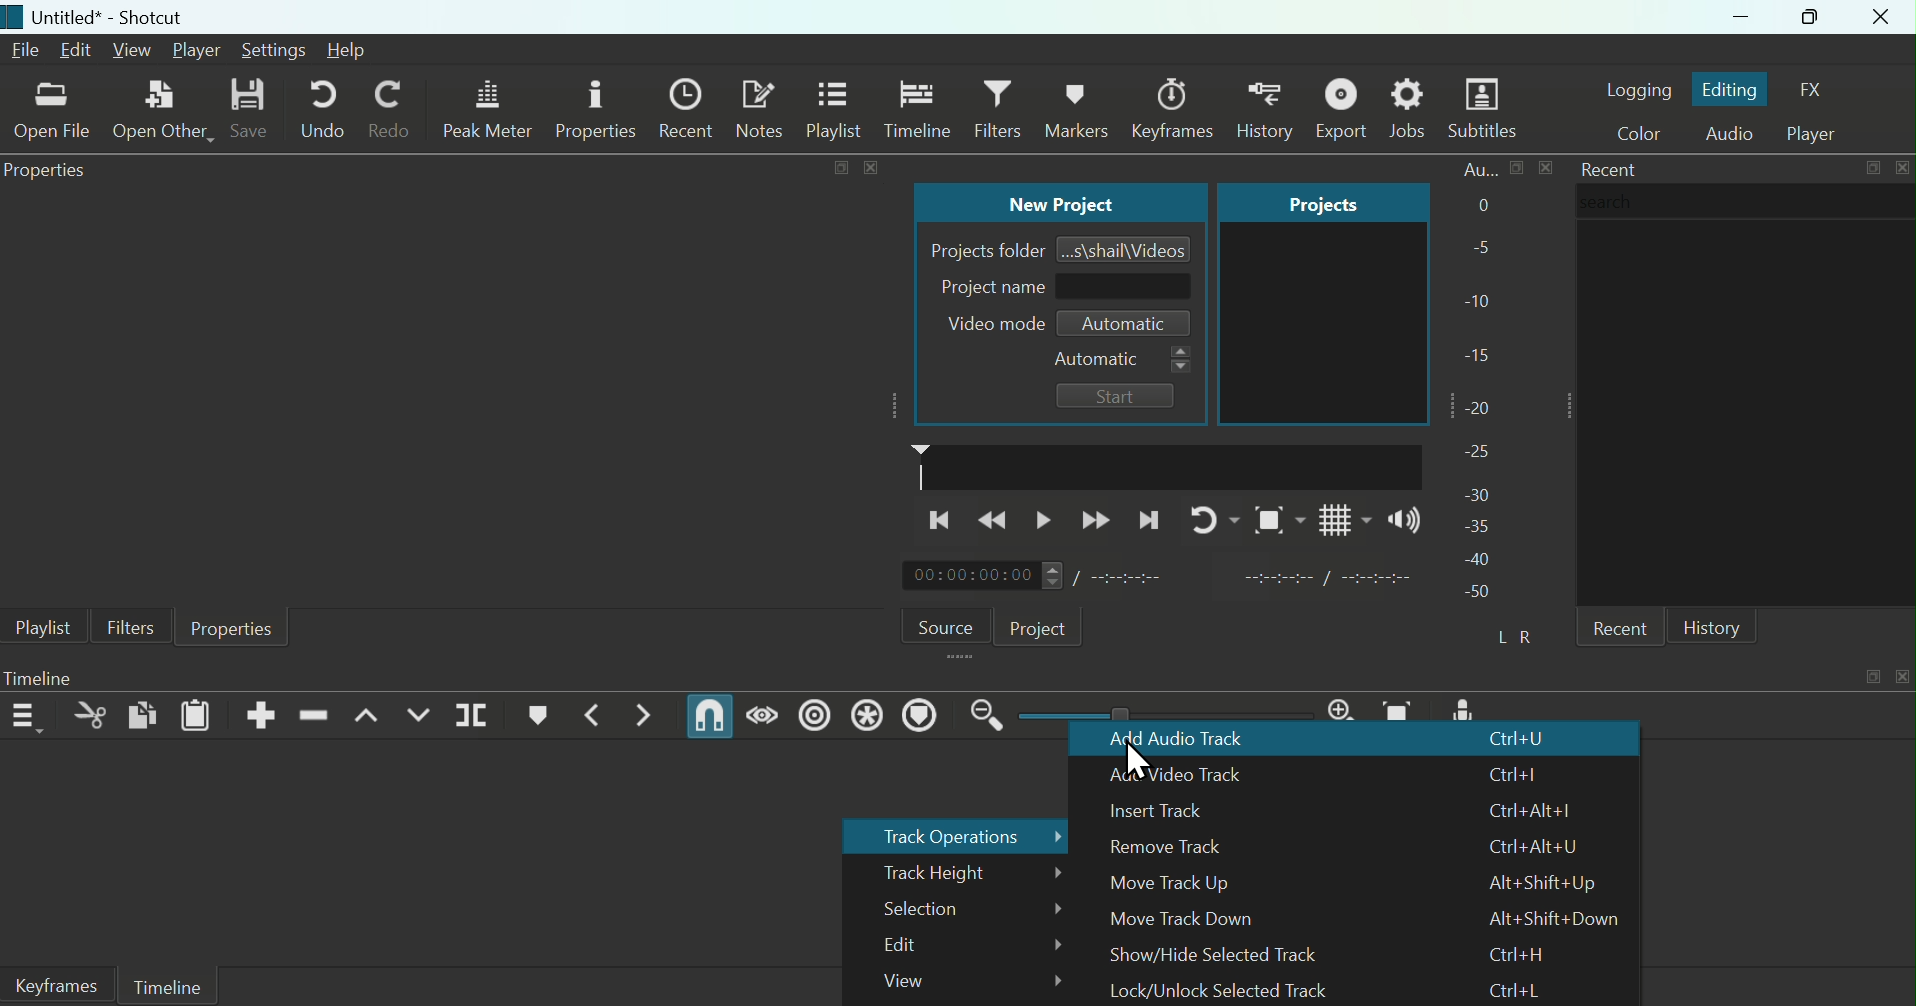 This screenshot has height=1006, width=1916. Describe the element at coordinates (1478, 249) in the screenshot. I see `-5` at that location.